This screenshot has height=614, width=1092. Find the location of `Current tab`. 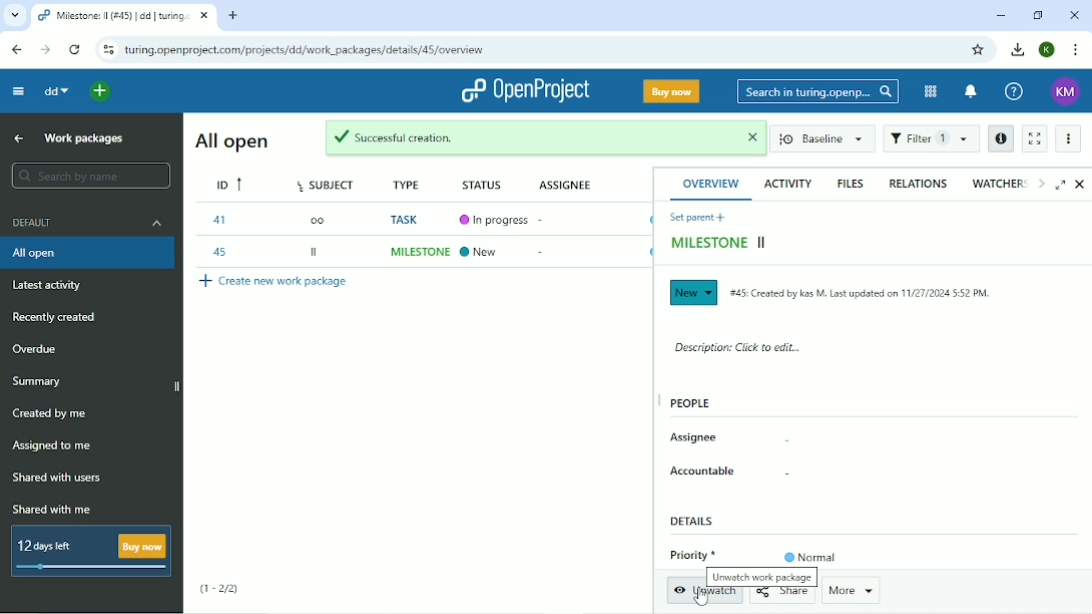

Current tab is located at coordinates (123, 15).